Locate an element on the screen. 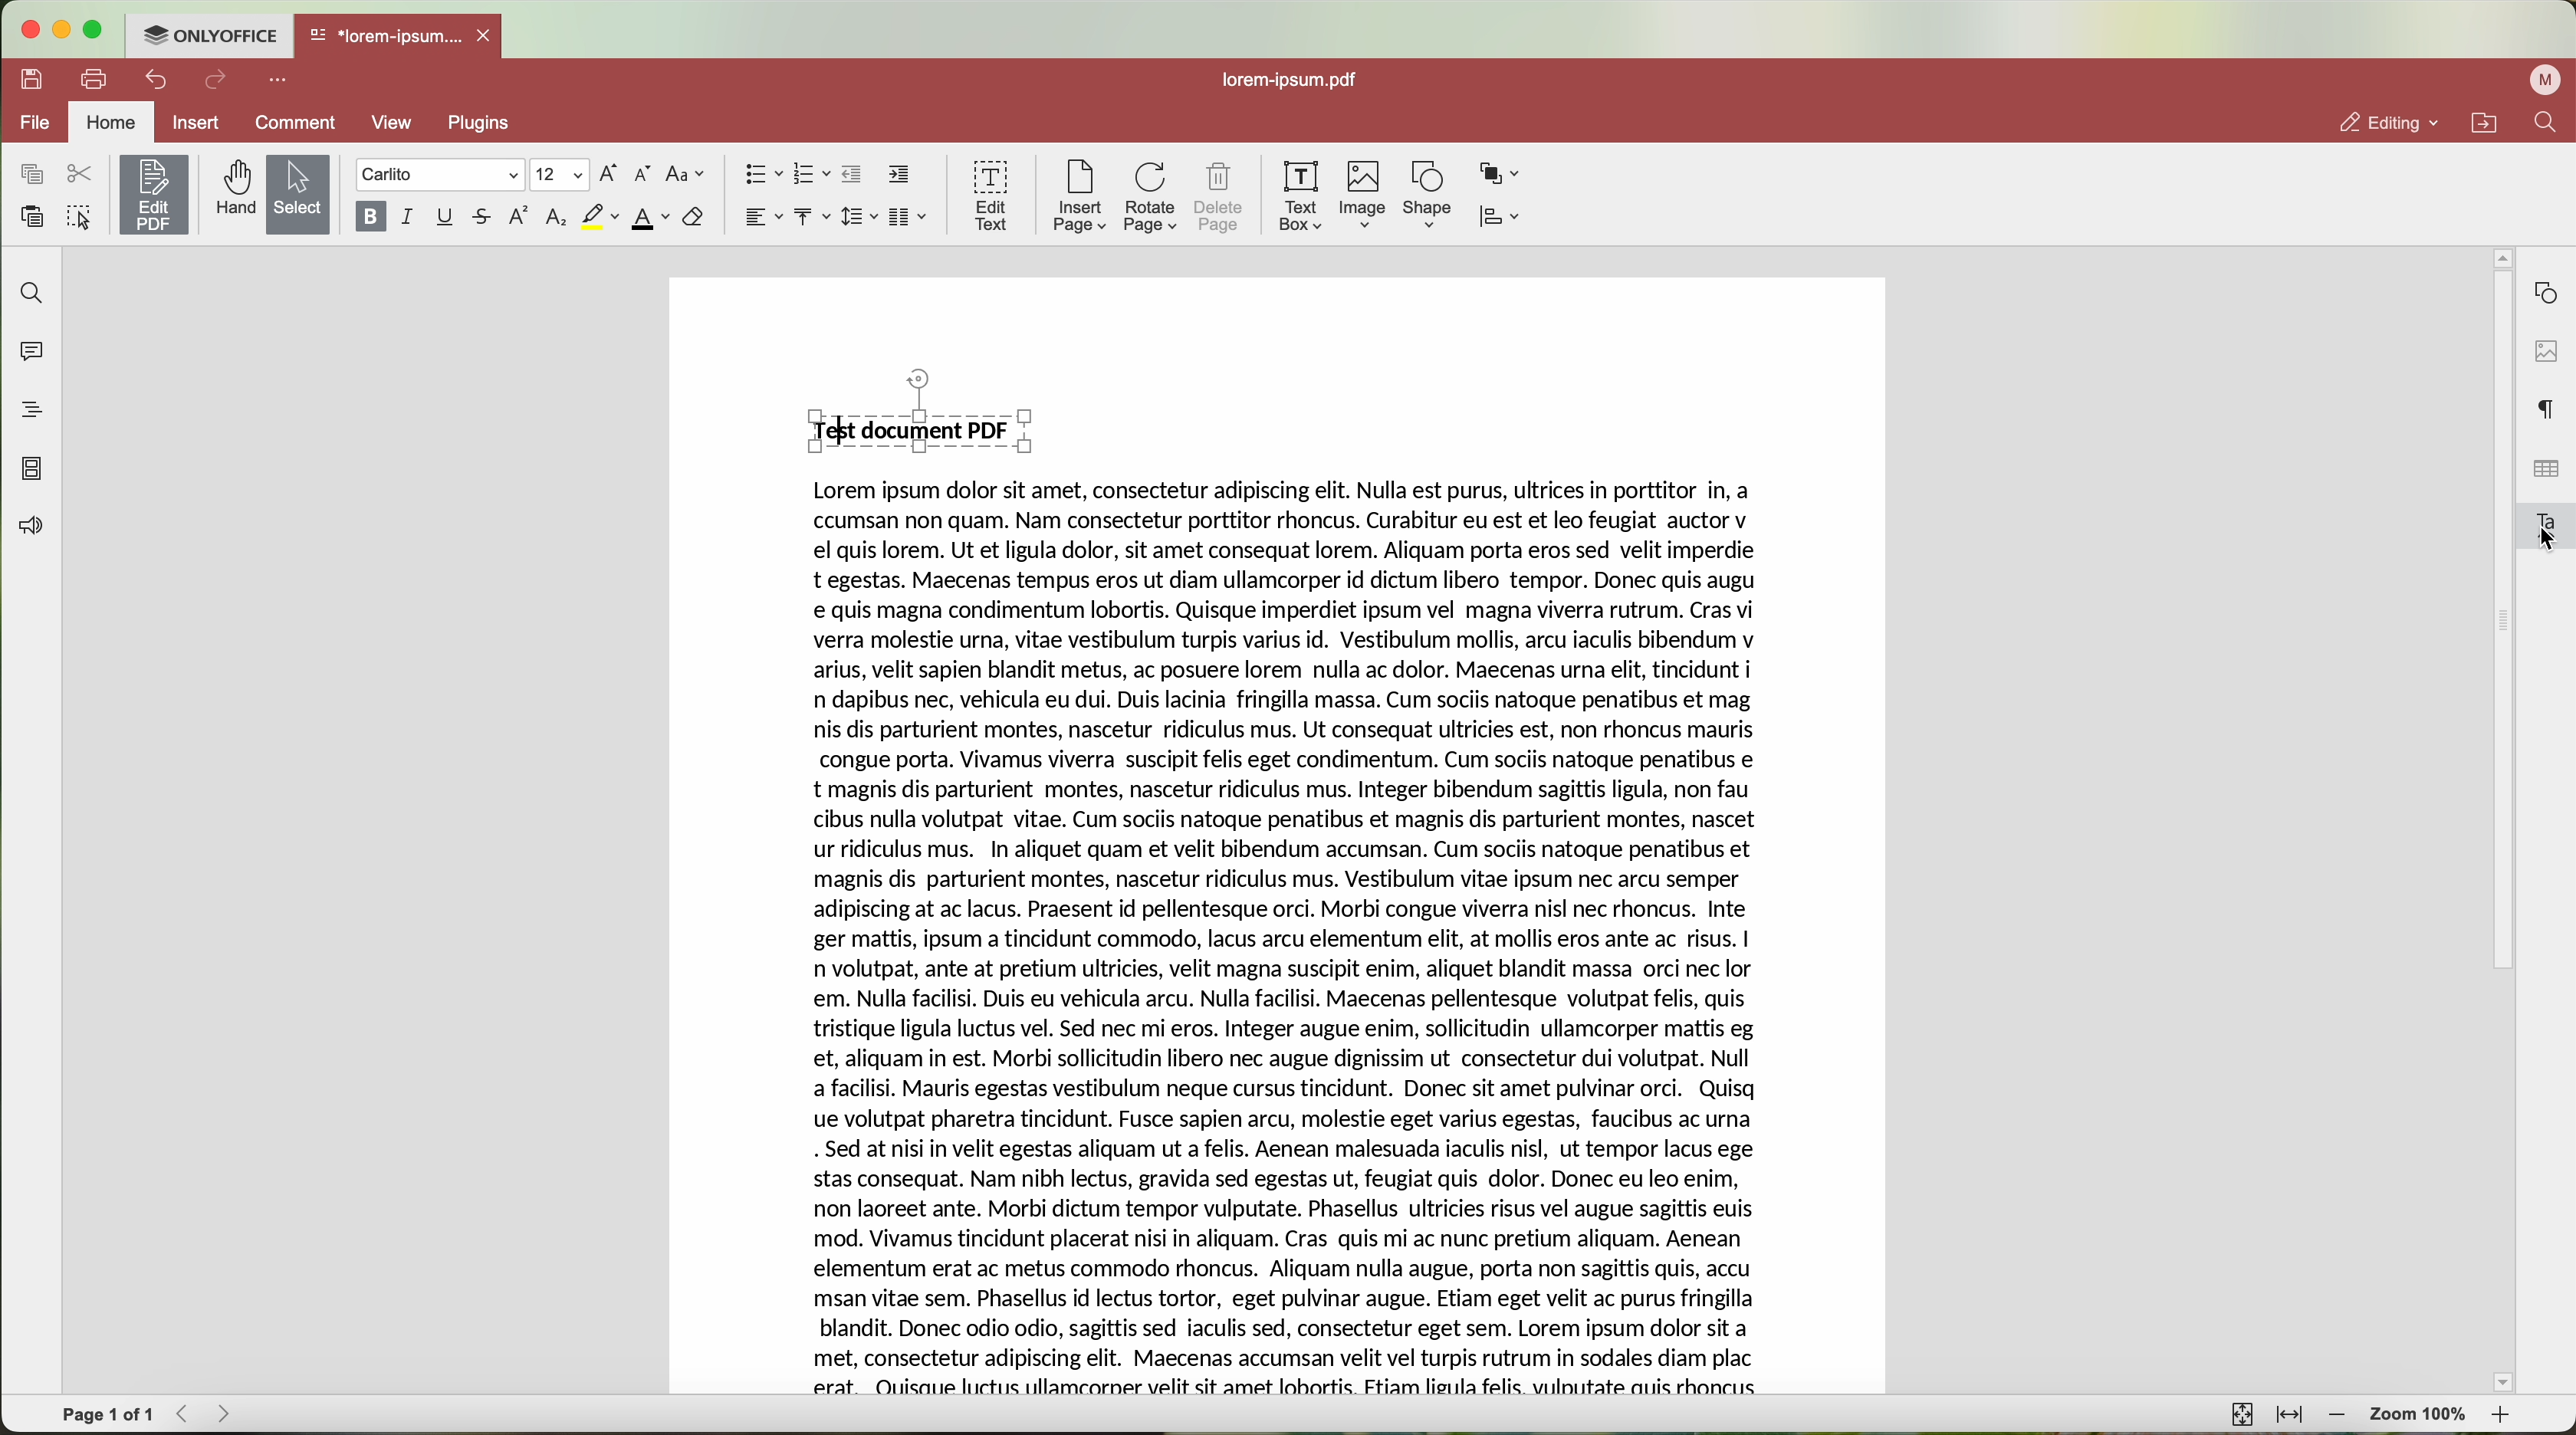 Image resolution: width=2576 pixels, height=1435 pixels. fit to page is located at coordinates (2243, 1415).